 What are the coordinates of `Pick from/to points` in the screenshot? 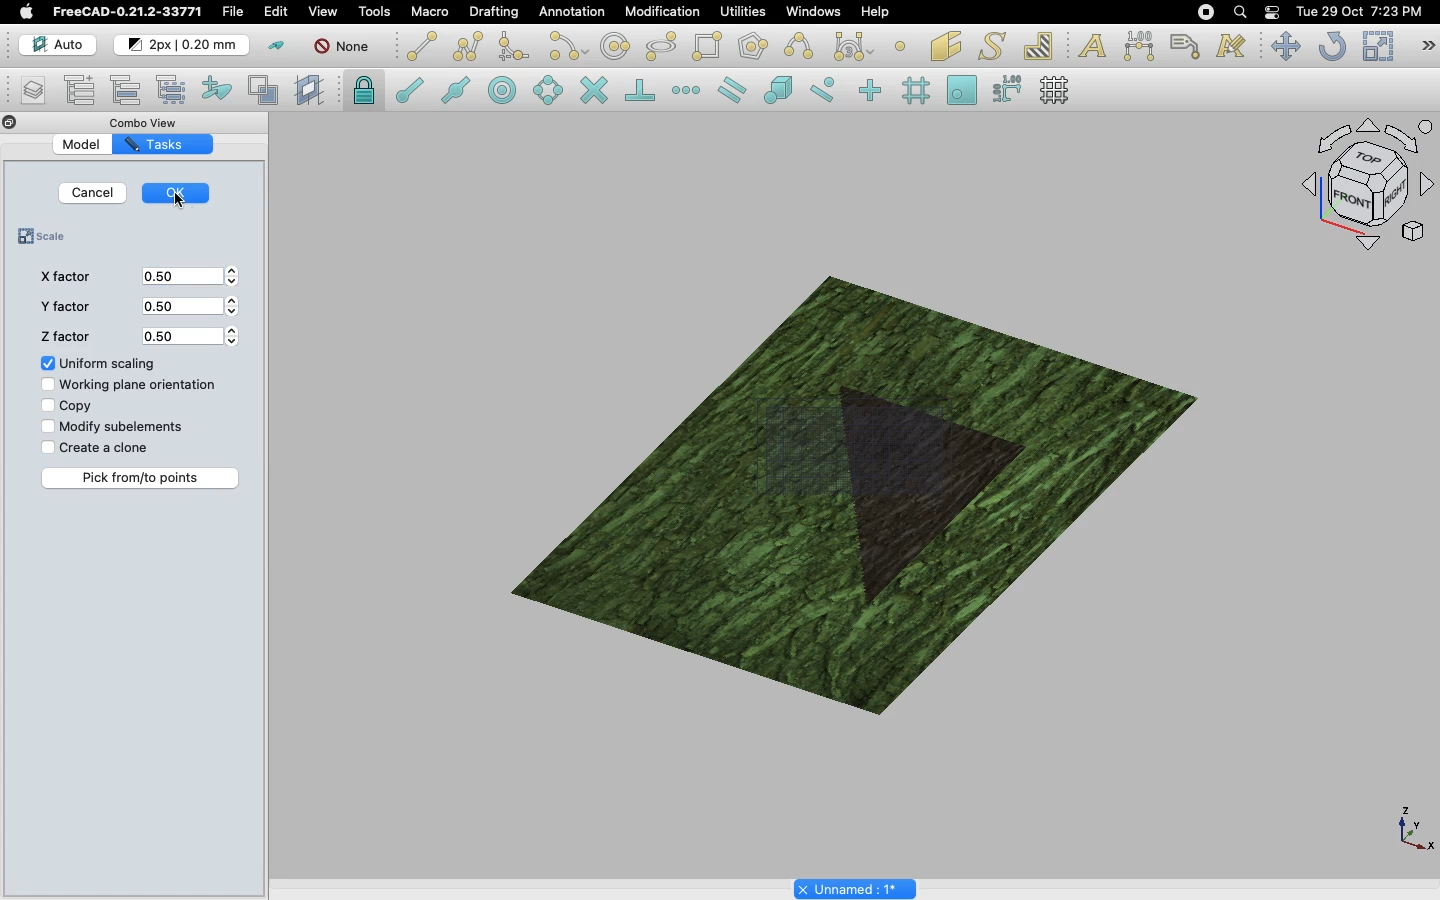 It's located at (142, 478).